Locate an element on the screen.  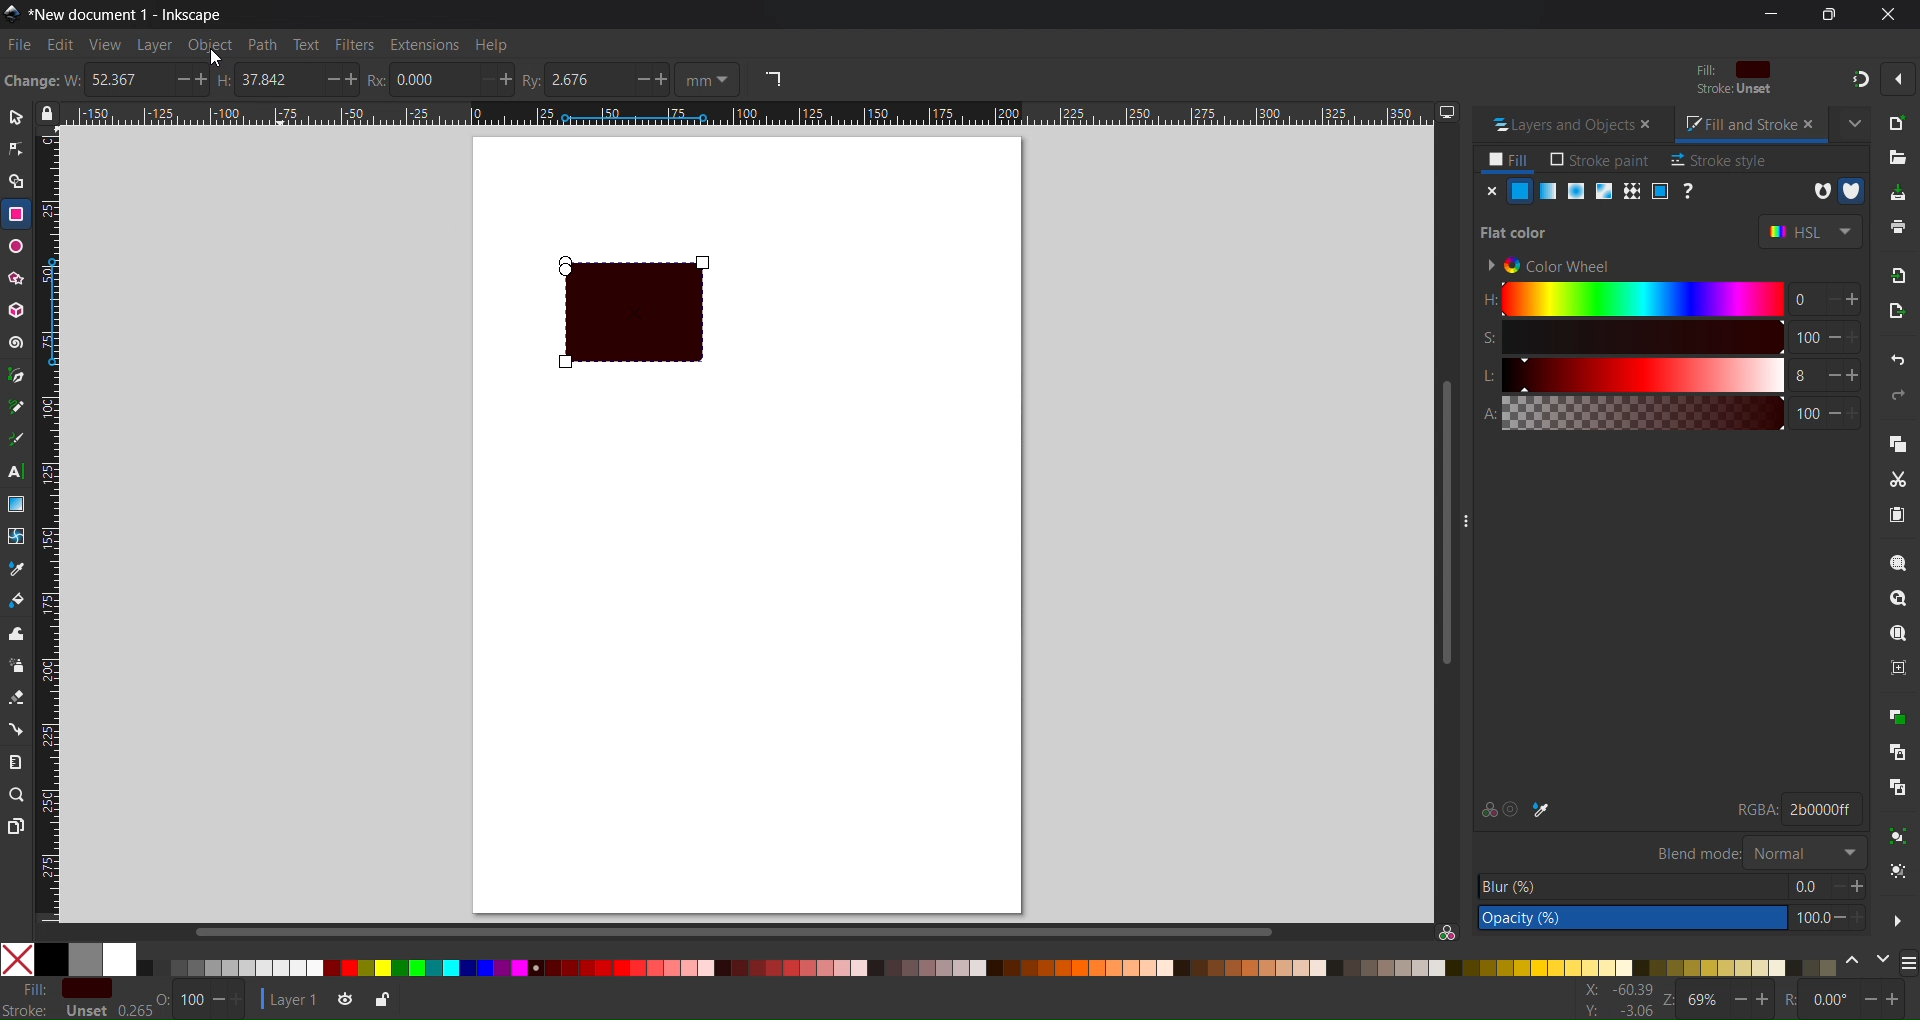
Minimize Rotation is located at coordinates (1872, 999).